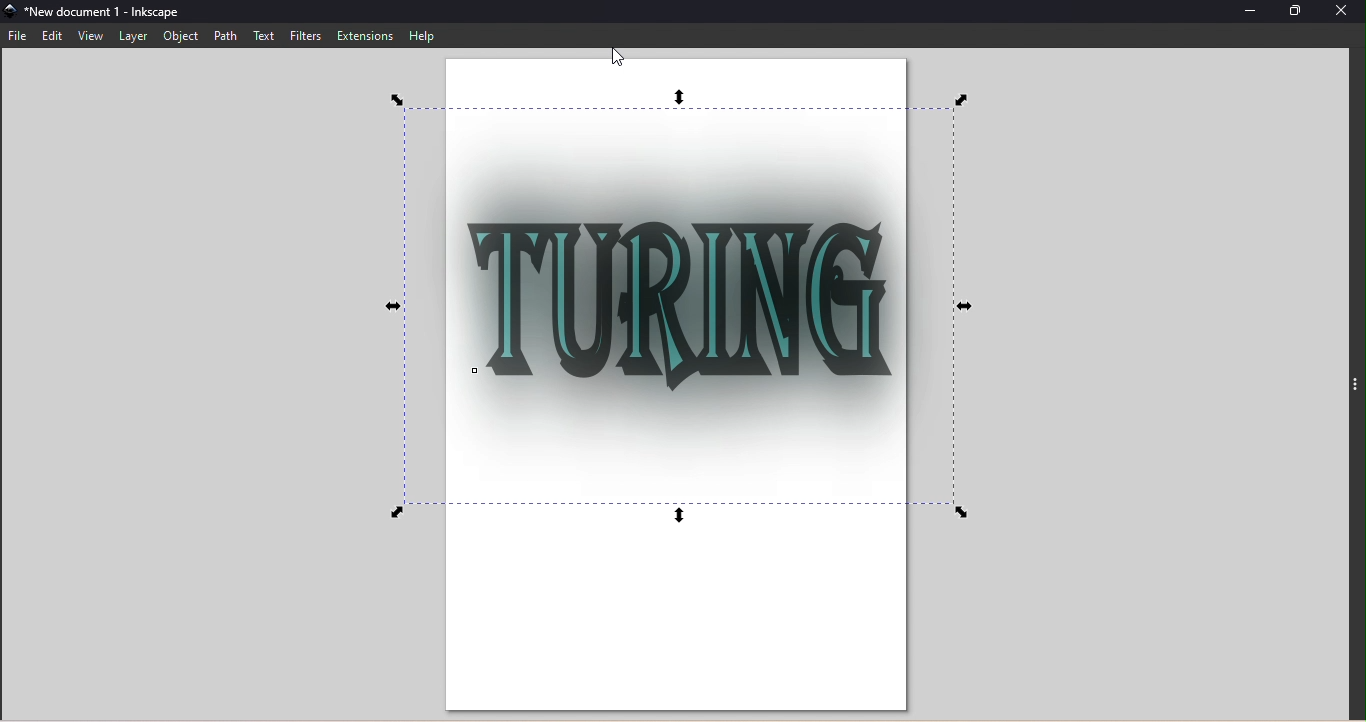 Image resolution: width=1366 pixels, height=722 pixels. I want to click on Canvas showing turing text with effect applied, so click(691, 388).